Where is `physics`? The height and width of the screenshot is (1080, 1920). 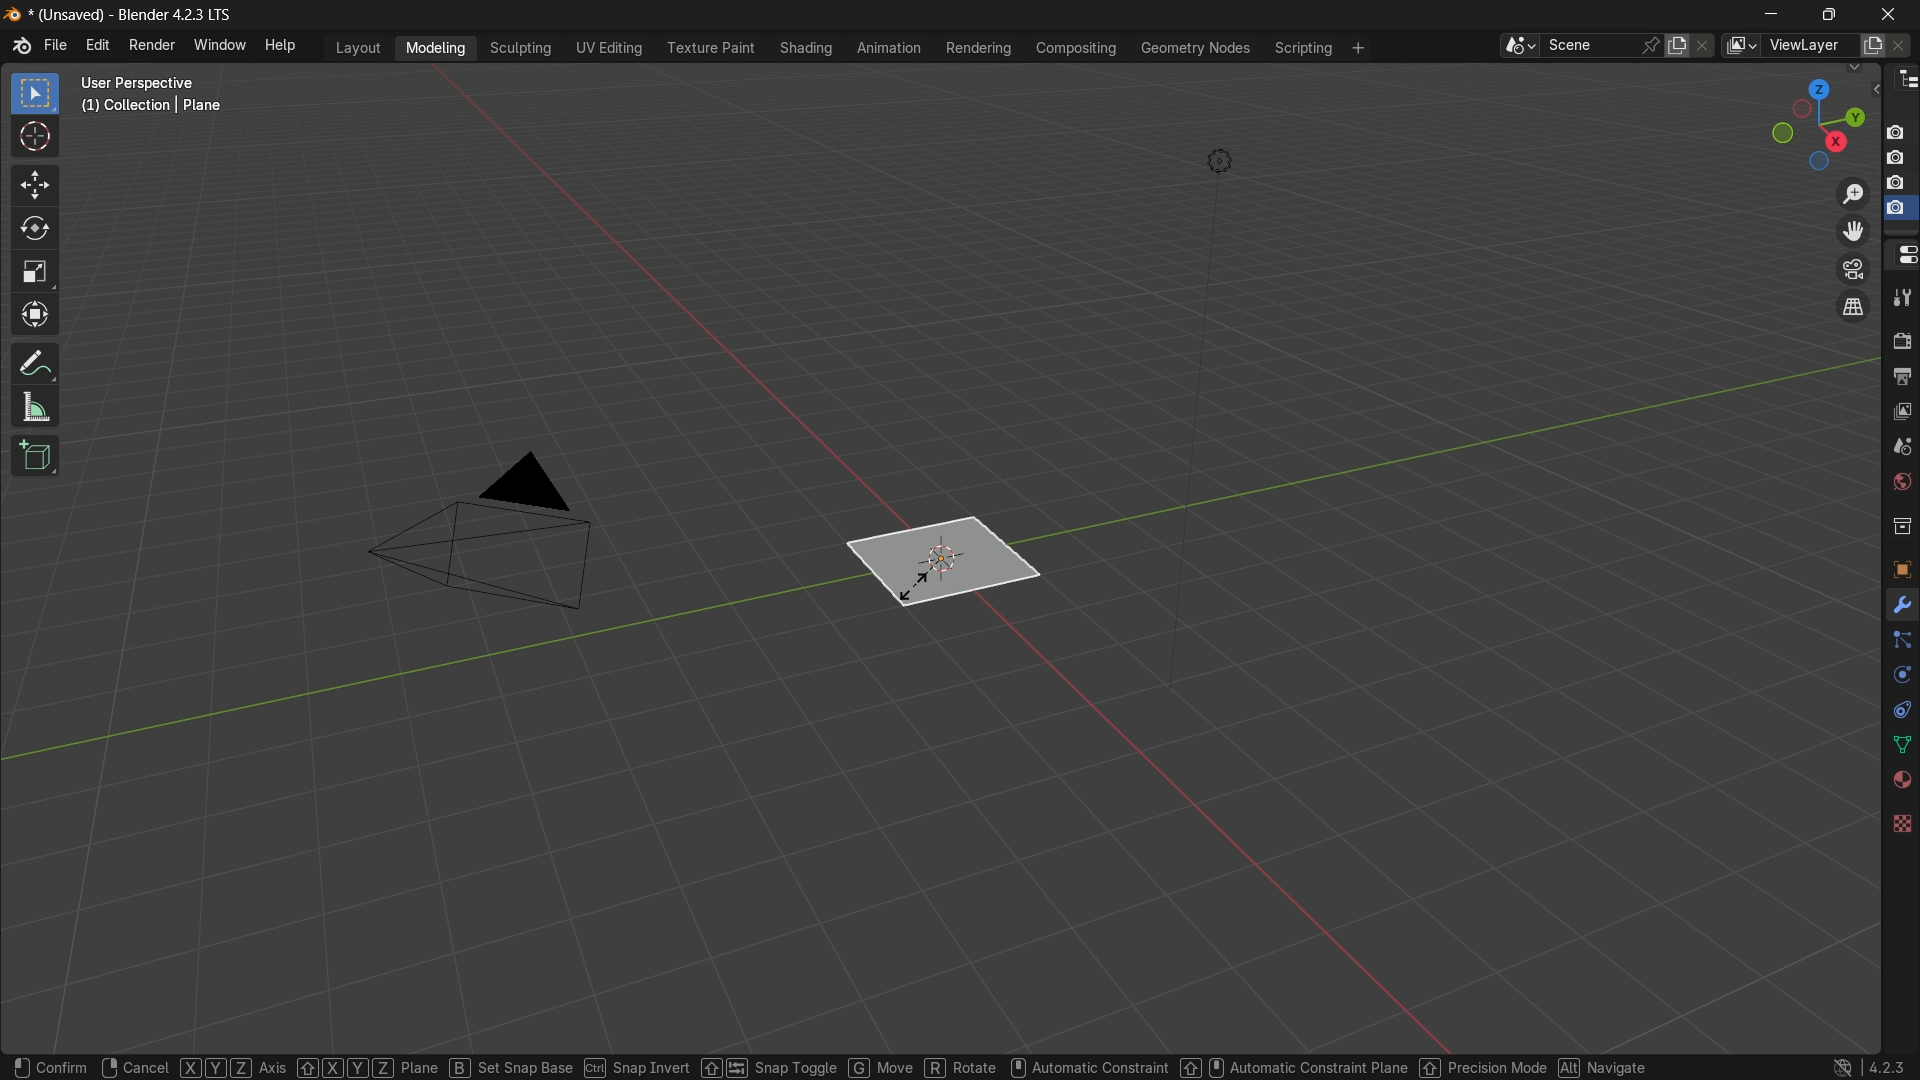 physics is located at coordinates (1900, 677).